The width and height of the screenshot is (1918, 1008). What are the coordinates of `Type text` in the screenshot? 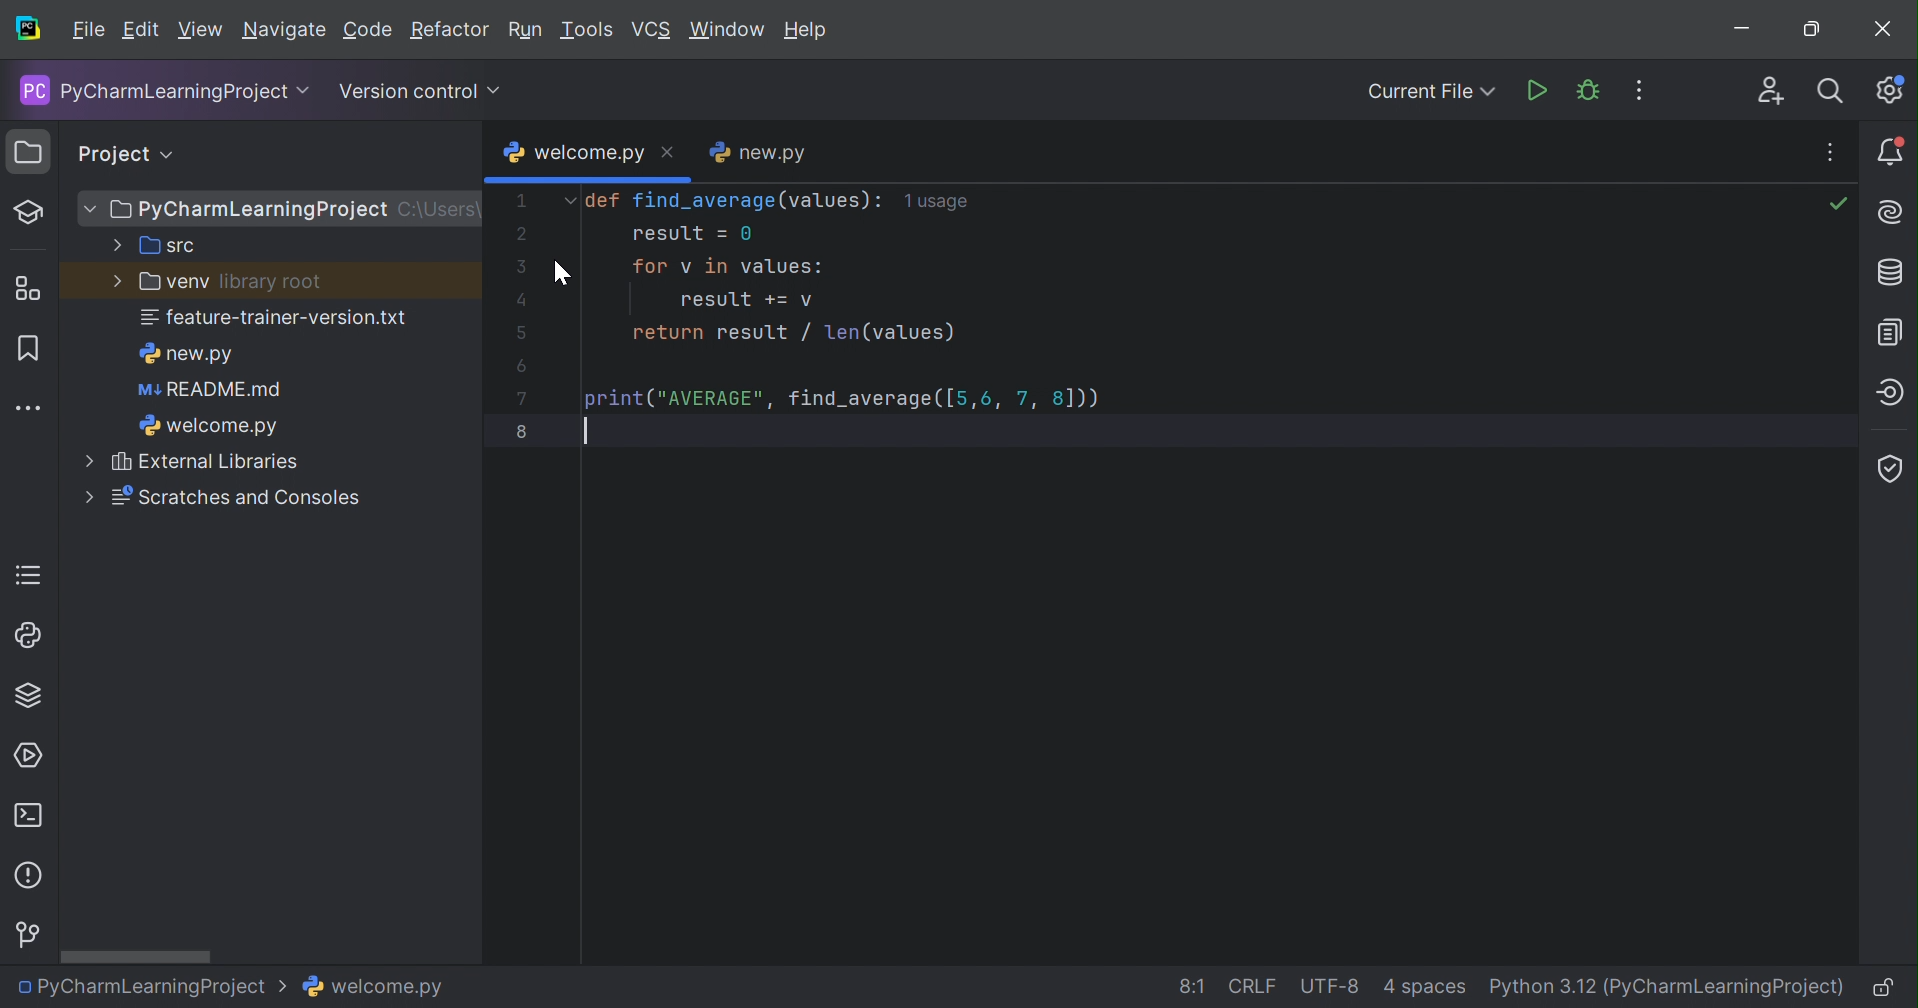 It's located at (594, 431).